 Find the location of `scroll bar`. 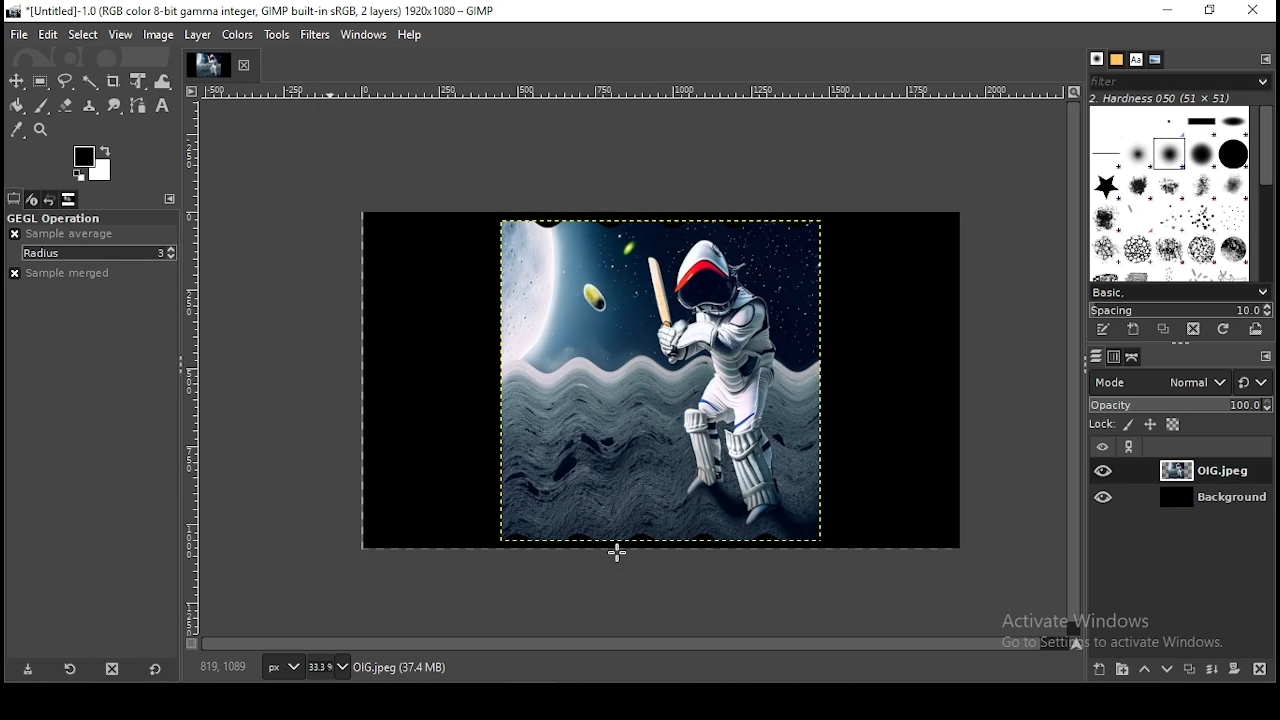

scroll bar is located at coordinates (634, 644).